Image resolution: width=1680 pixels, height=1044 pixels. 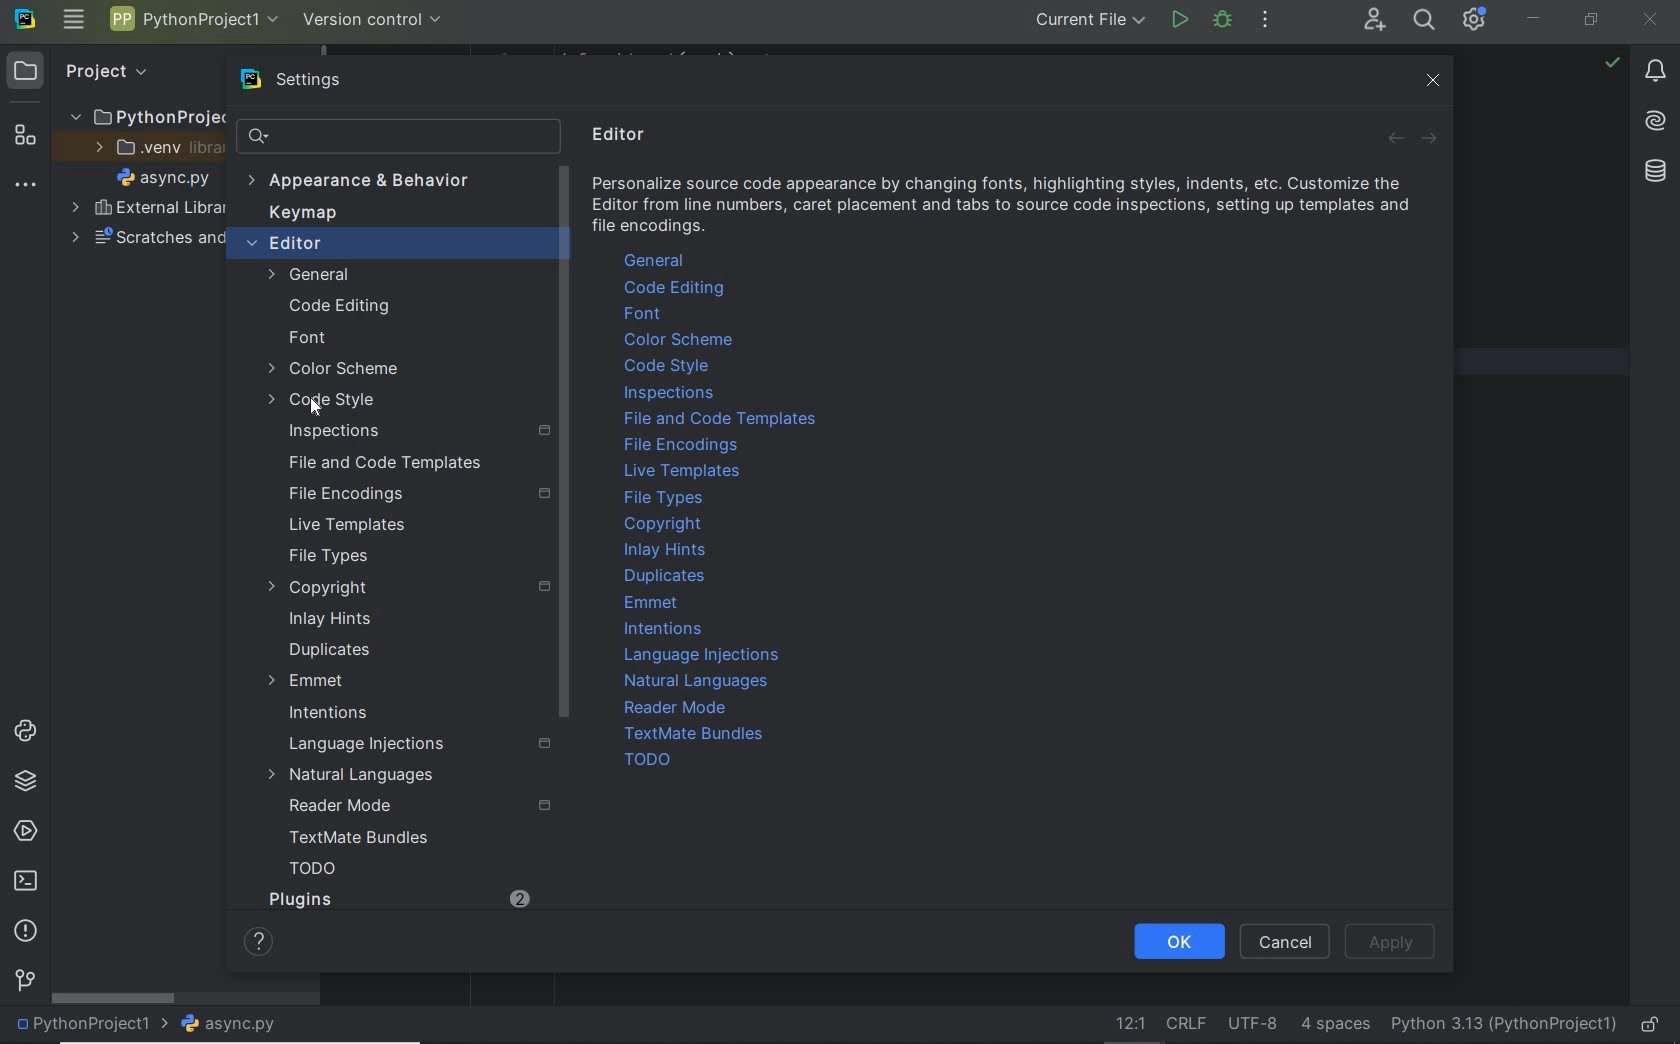 I want to click on Go to line, so click(x=1126, y=1023).